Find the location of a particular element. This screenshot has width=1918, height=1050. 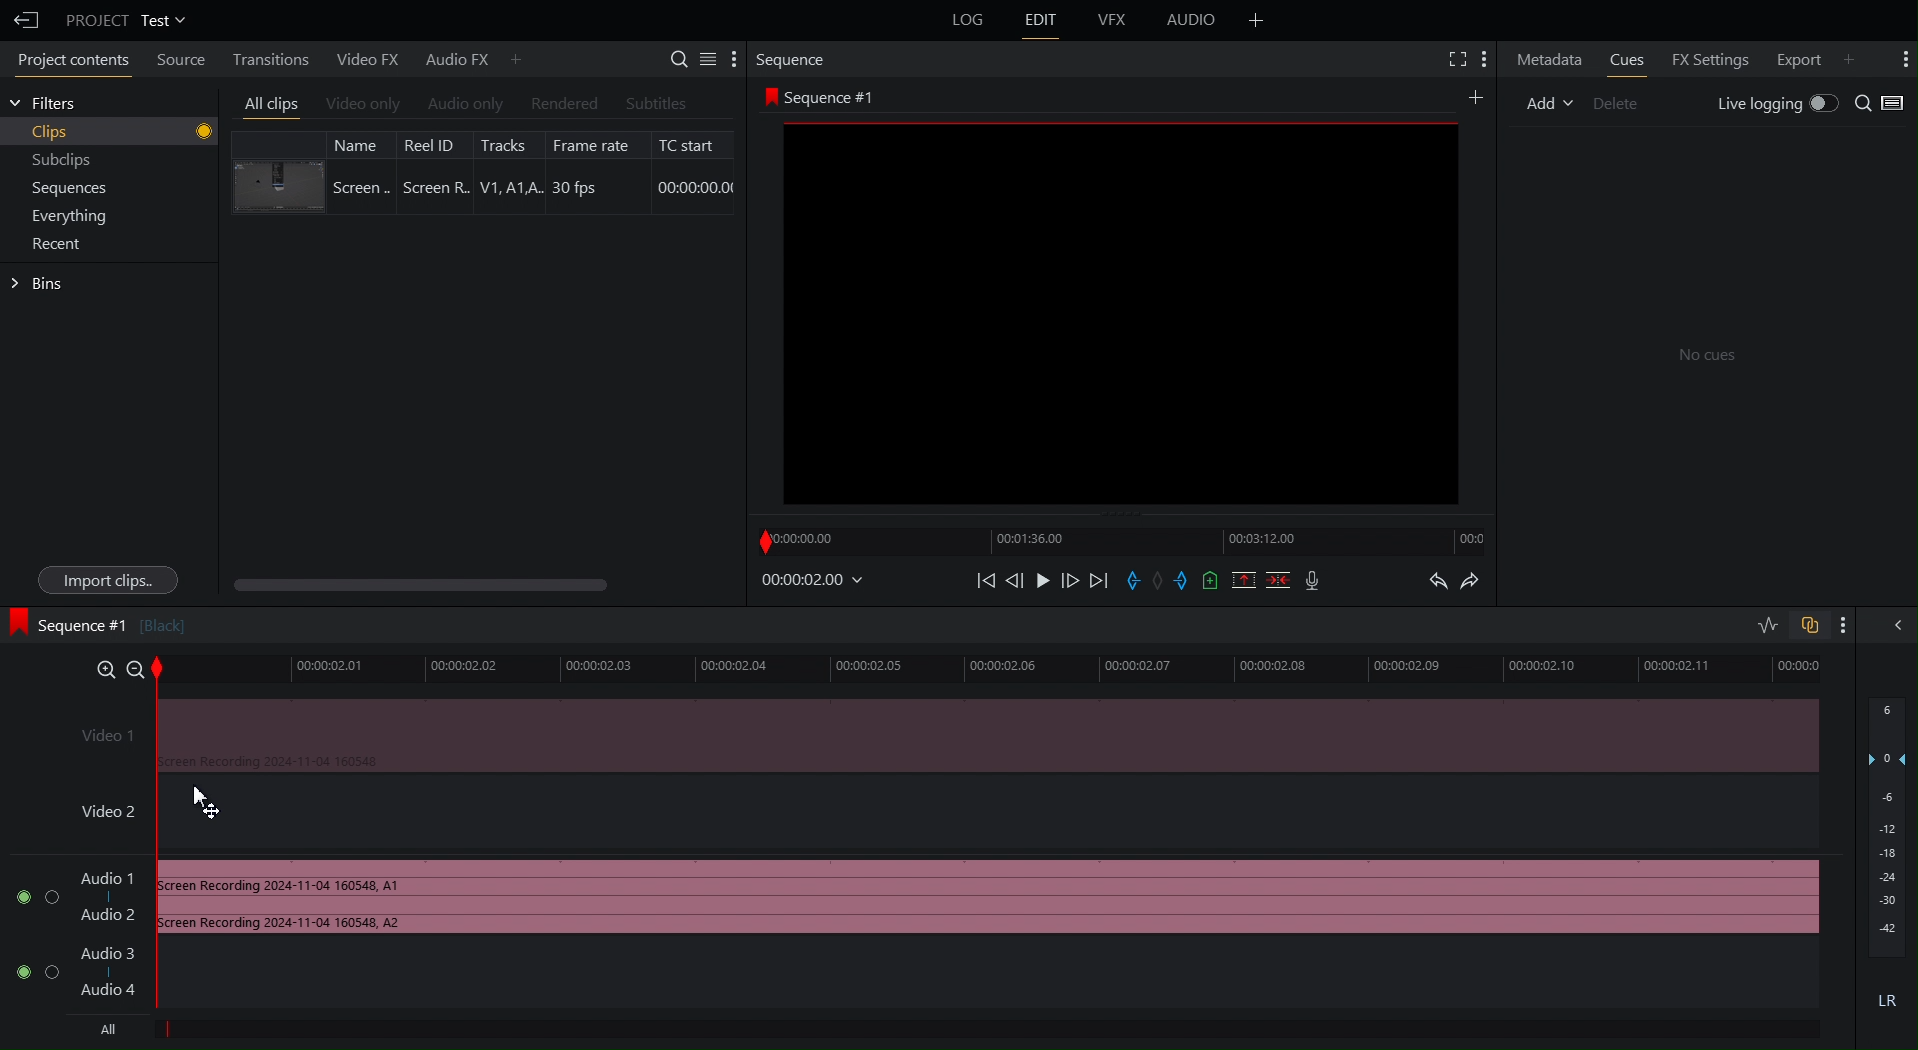

Filters is located at coordinates (50, 106).